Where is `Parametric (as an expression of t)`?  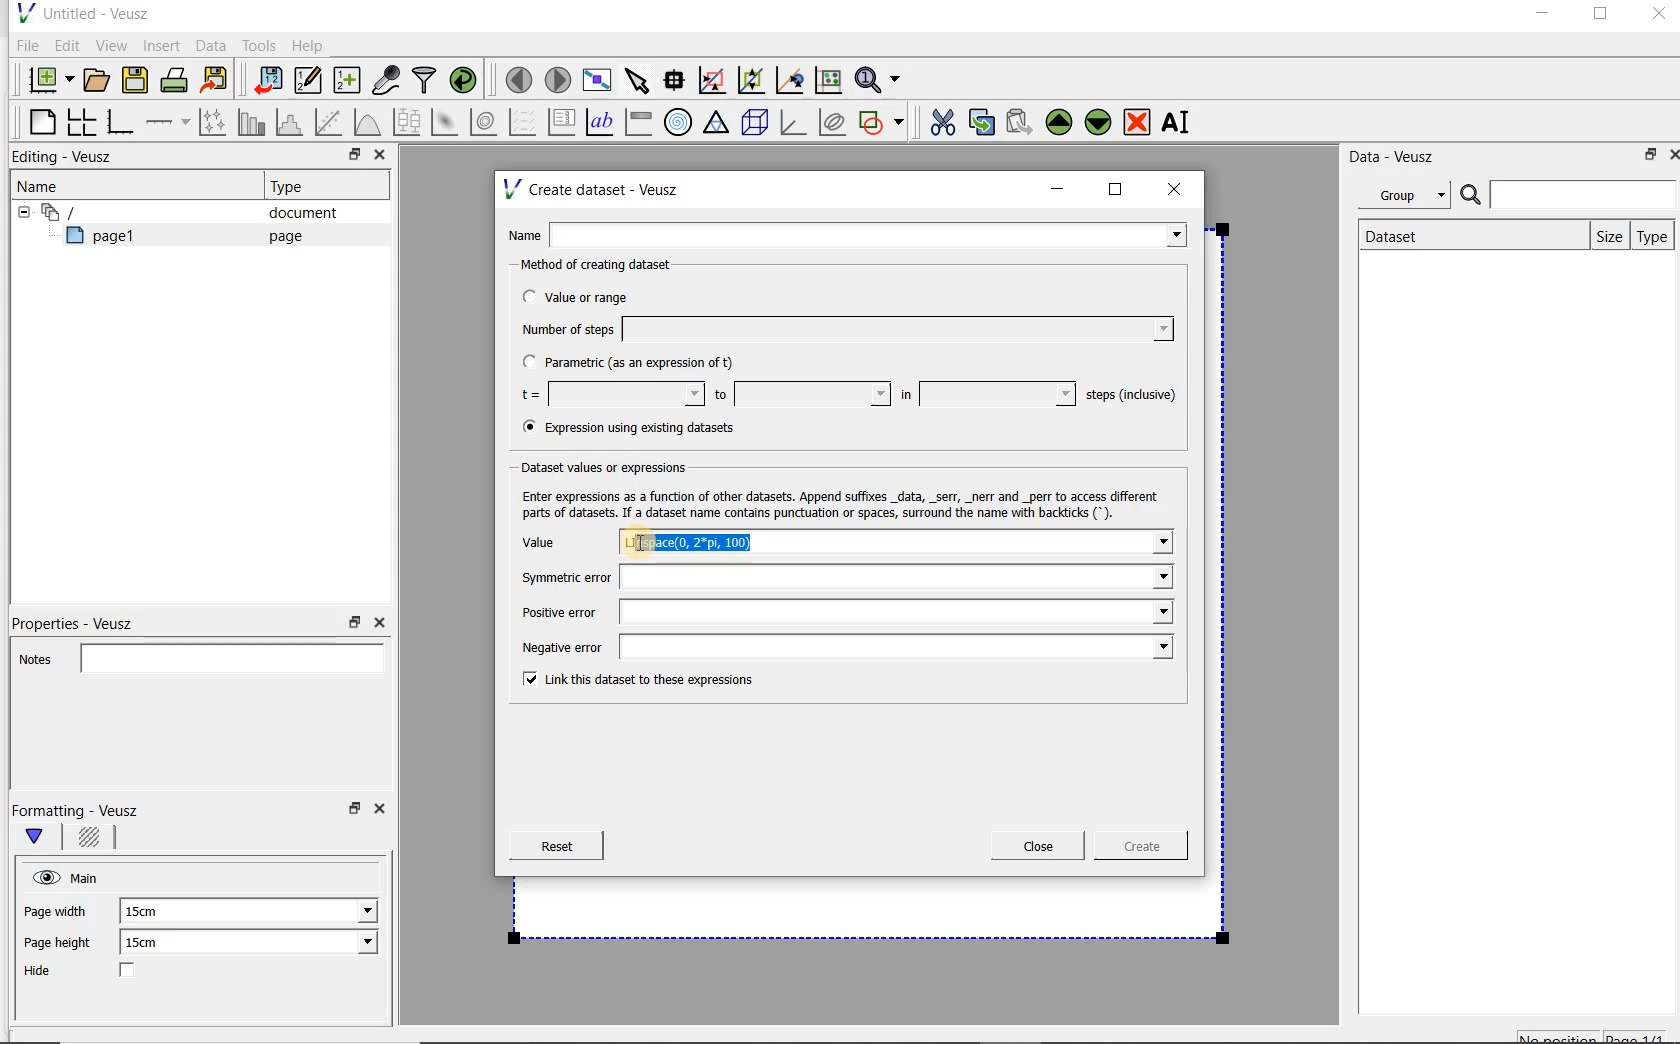
Parametric (as an expression of t) is located at coordinates (637, 363).